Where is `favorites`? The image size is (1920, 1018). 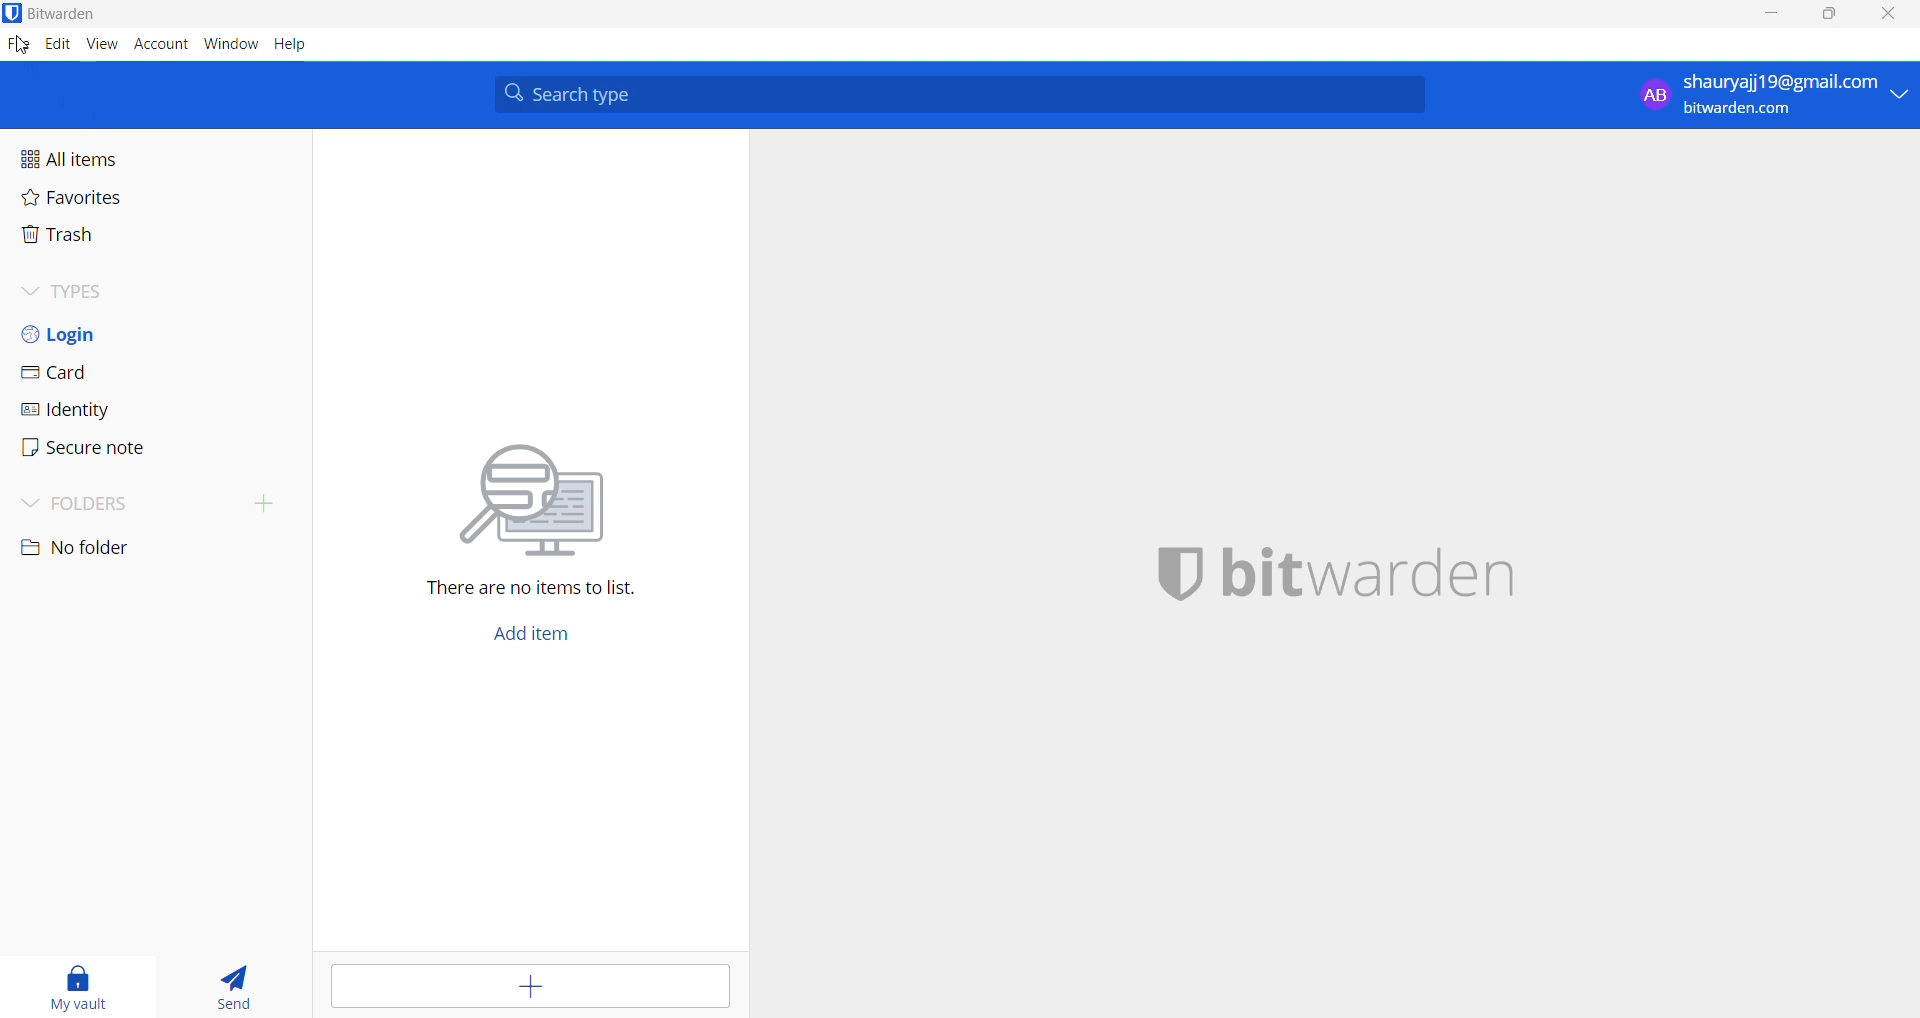 favorites is located at coordinates (185, 196).